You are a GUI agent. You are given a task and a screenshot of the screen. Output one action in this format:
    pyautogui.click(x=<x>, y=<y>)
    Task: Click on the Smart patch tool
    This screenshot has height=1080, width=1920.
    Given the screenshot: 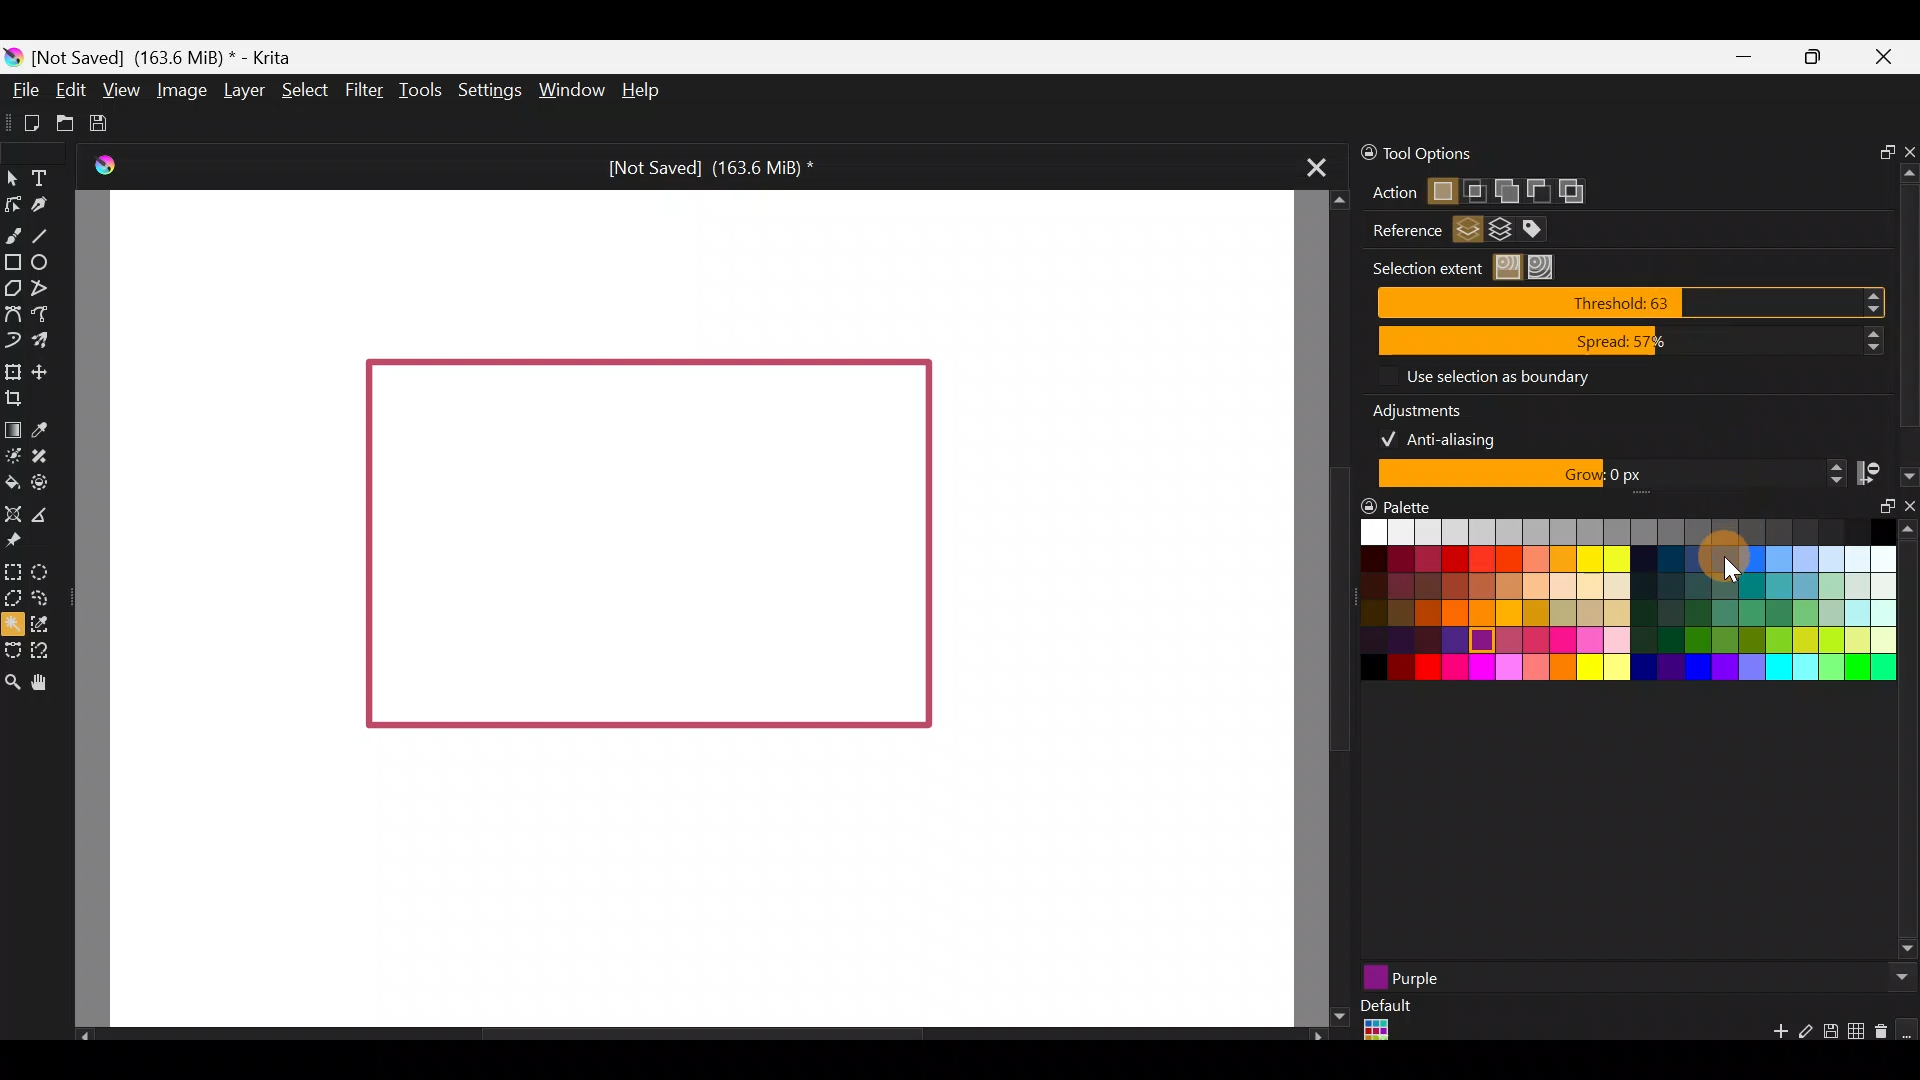 What is the action you would take?
    pyautogui.click(x=48, y=454)
    